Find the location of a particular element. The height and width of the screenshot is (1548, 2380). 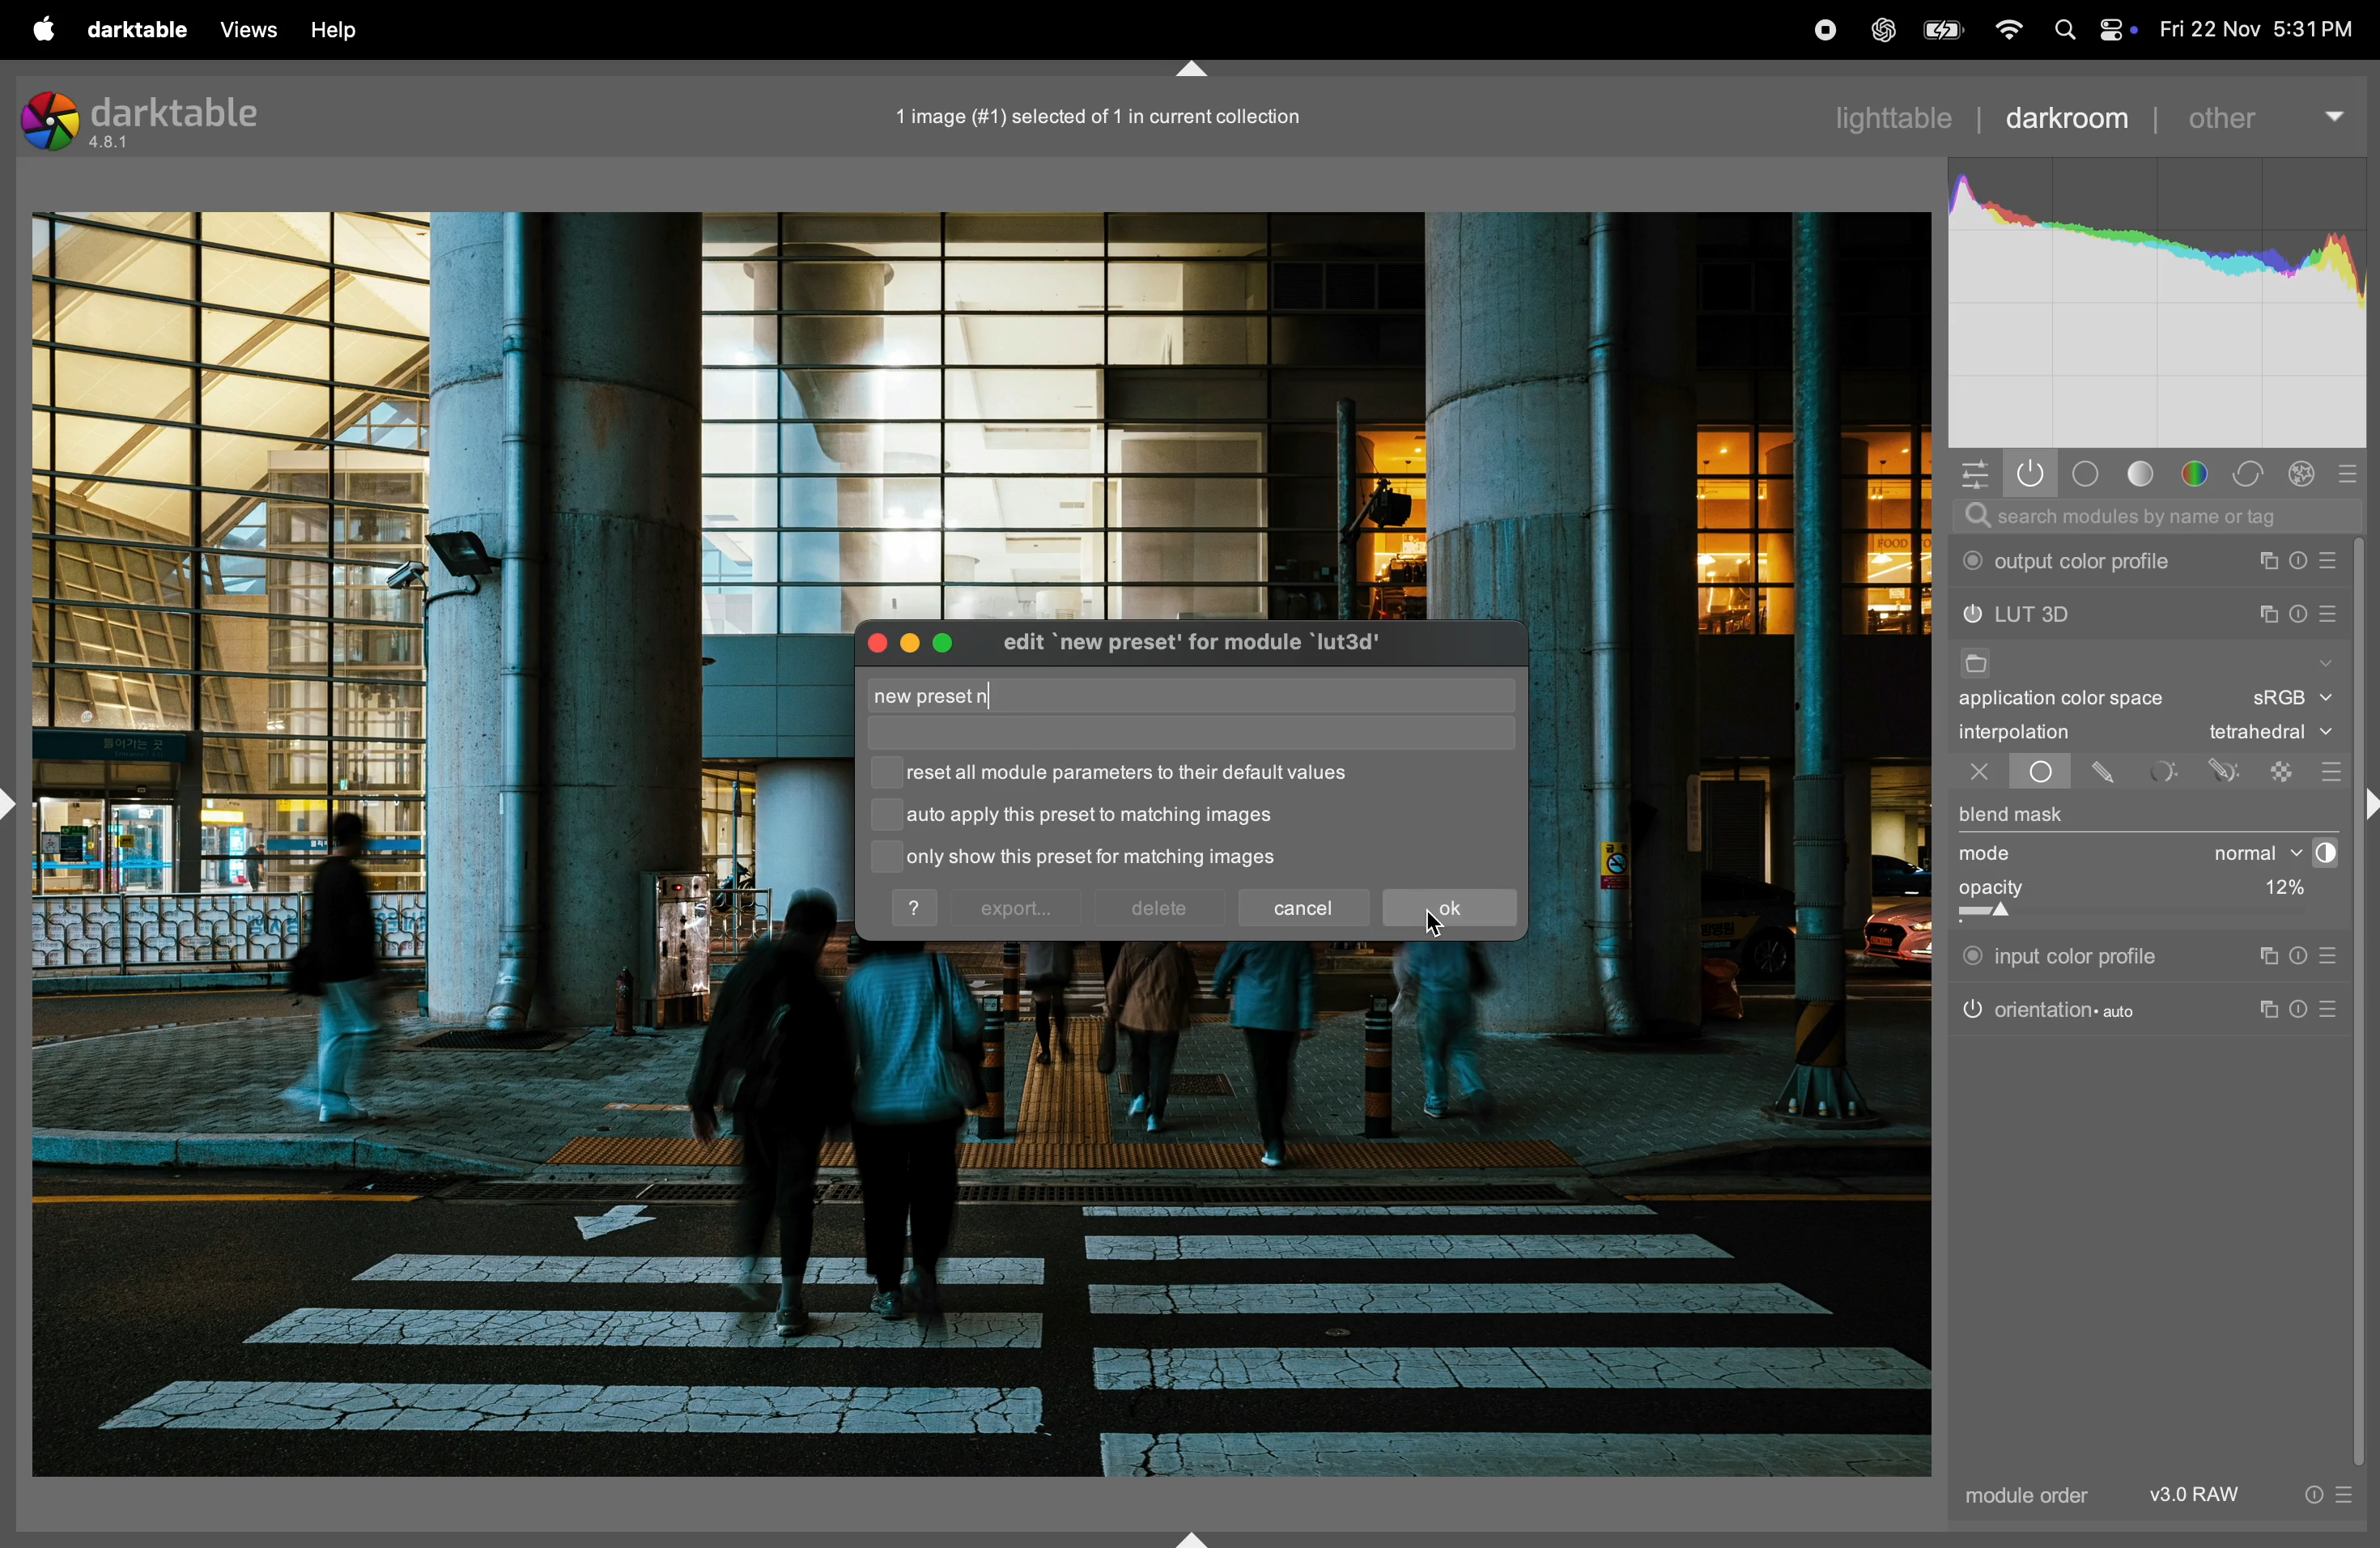

checkbox is located at coordinates (886, 819).